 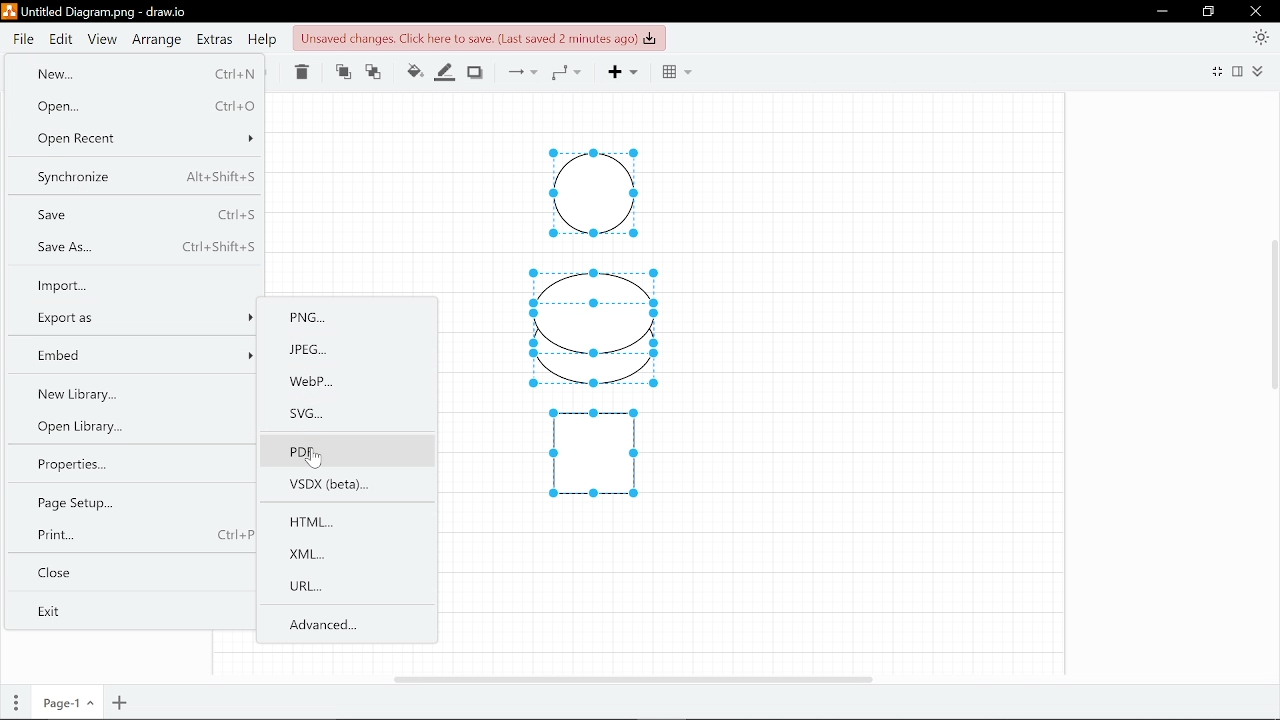 What do you see at coordinates (140, 137) in the screenshot?
I see `Open recent` at bounding box center [140, 137].